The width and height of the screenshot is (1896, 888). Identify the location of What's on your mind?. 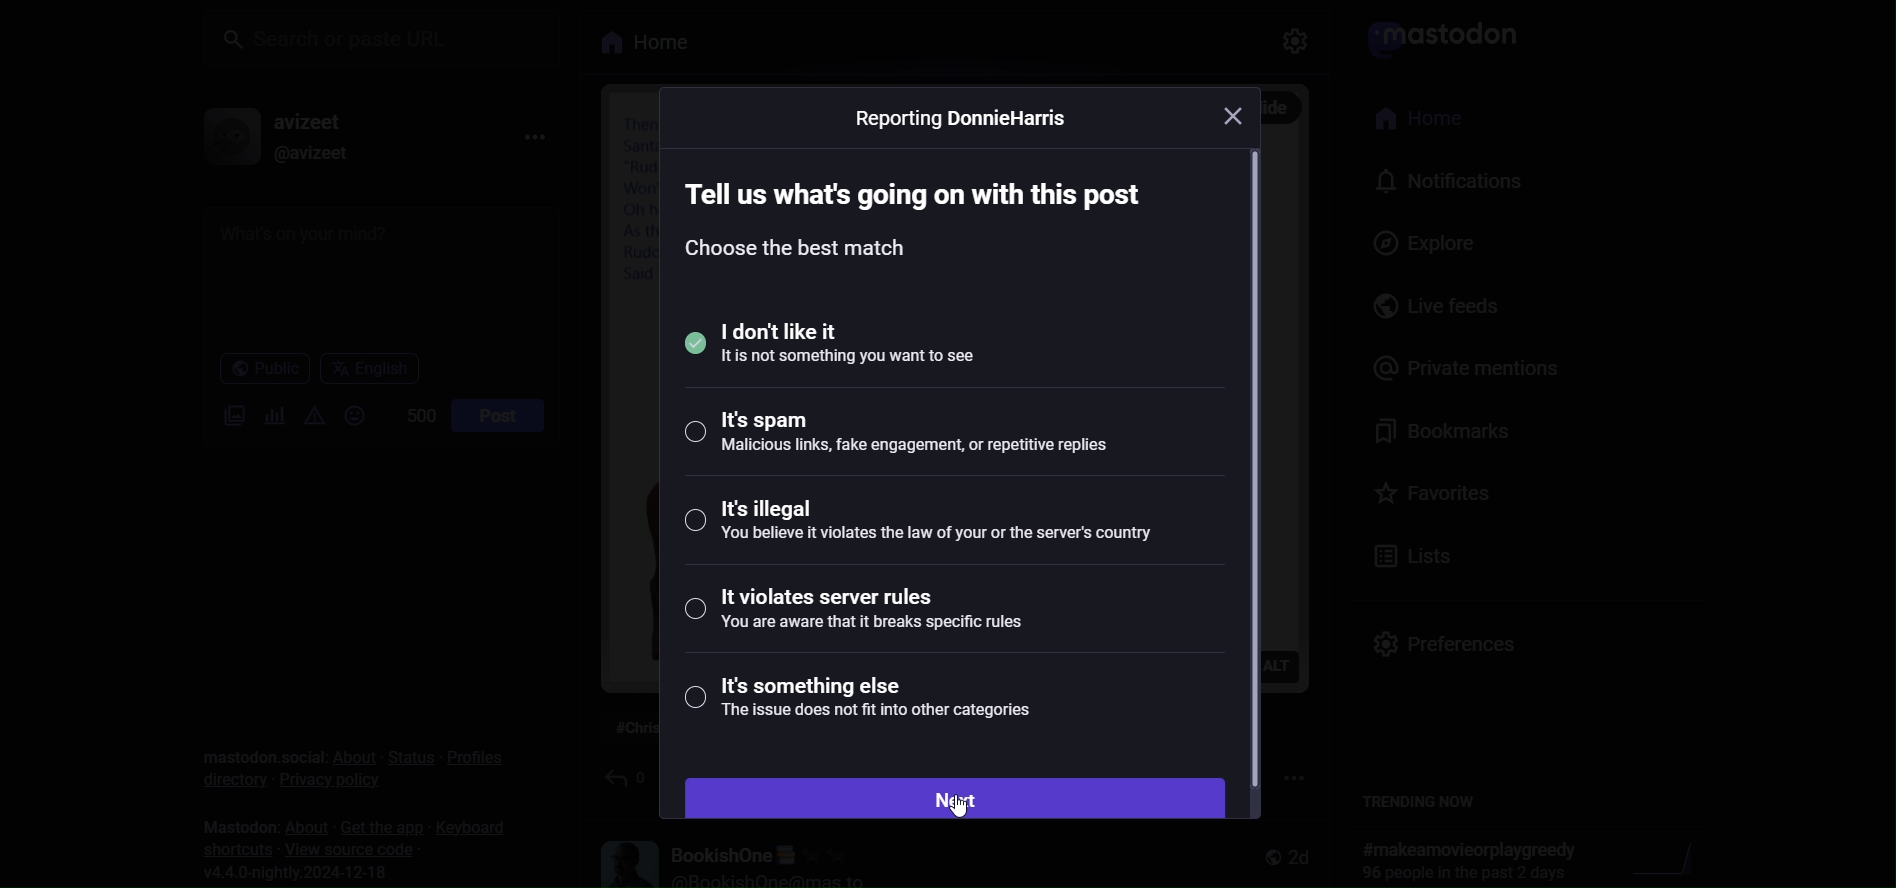
(373, 275).